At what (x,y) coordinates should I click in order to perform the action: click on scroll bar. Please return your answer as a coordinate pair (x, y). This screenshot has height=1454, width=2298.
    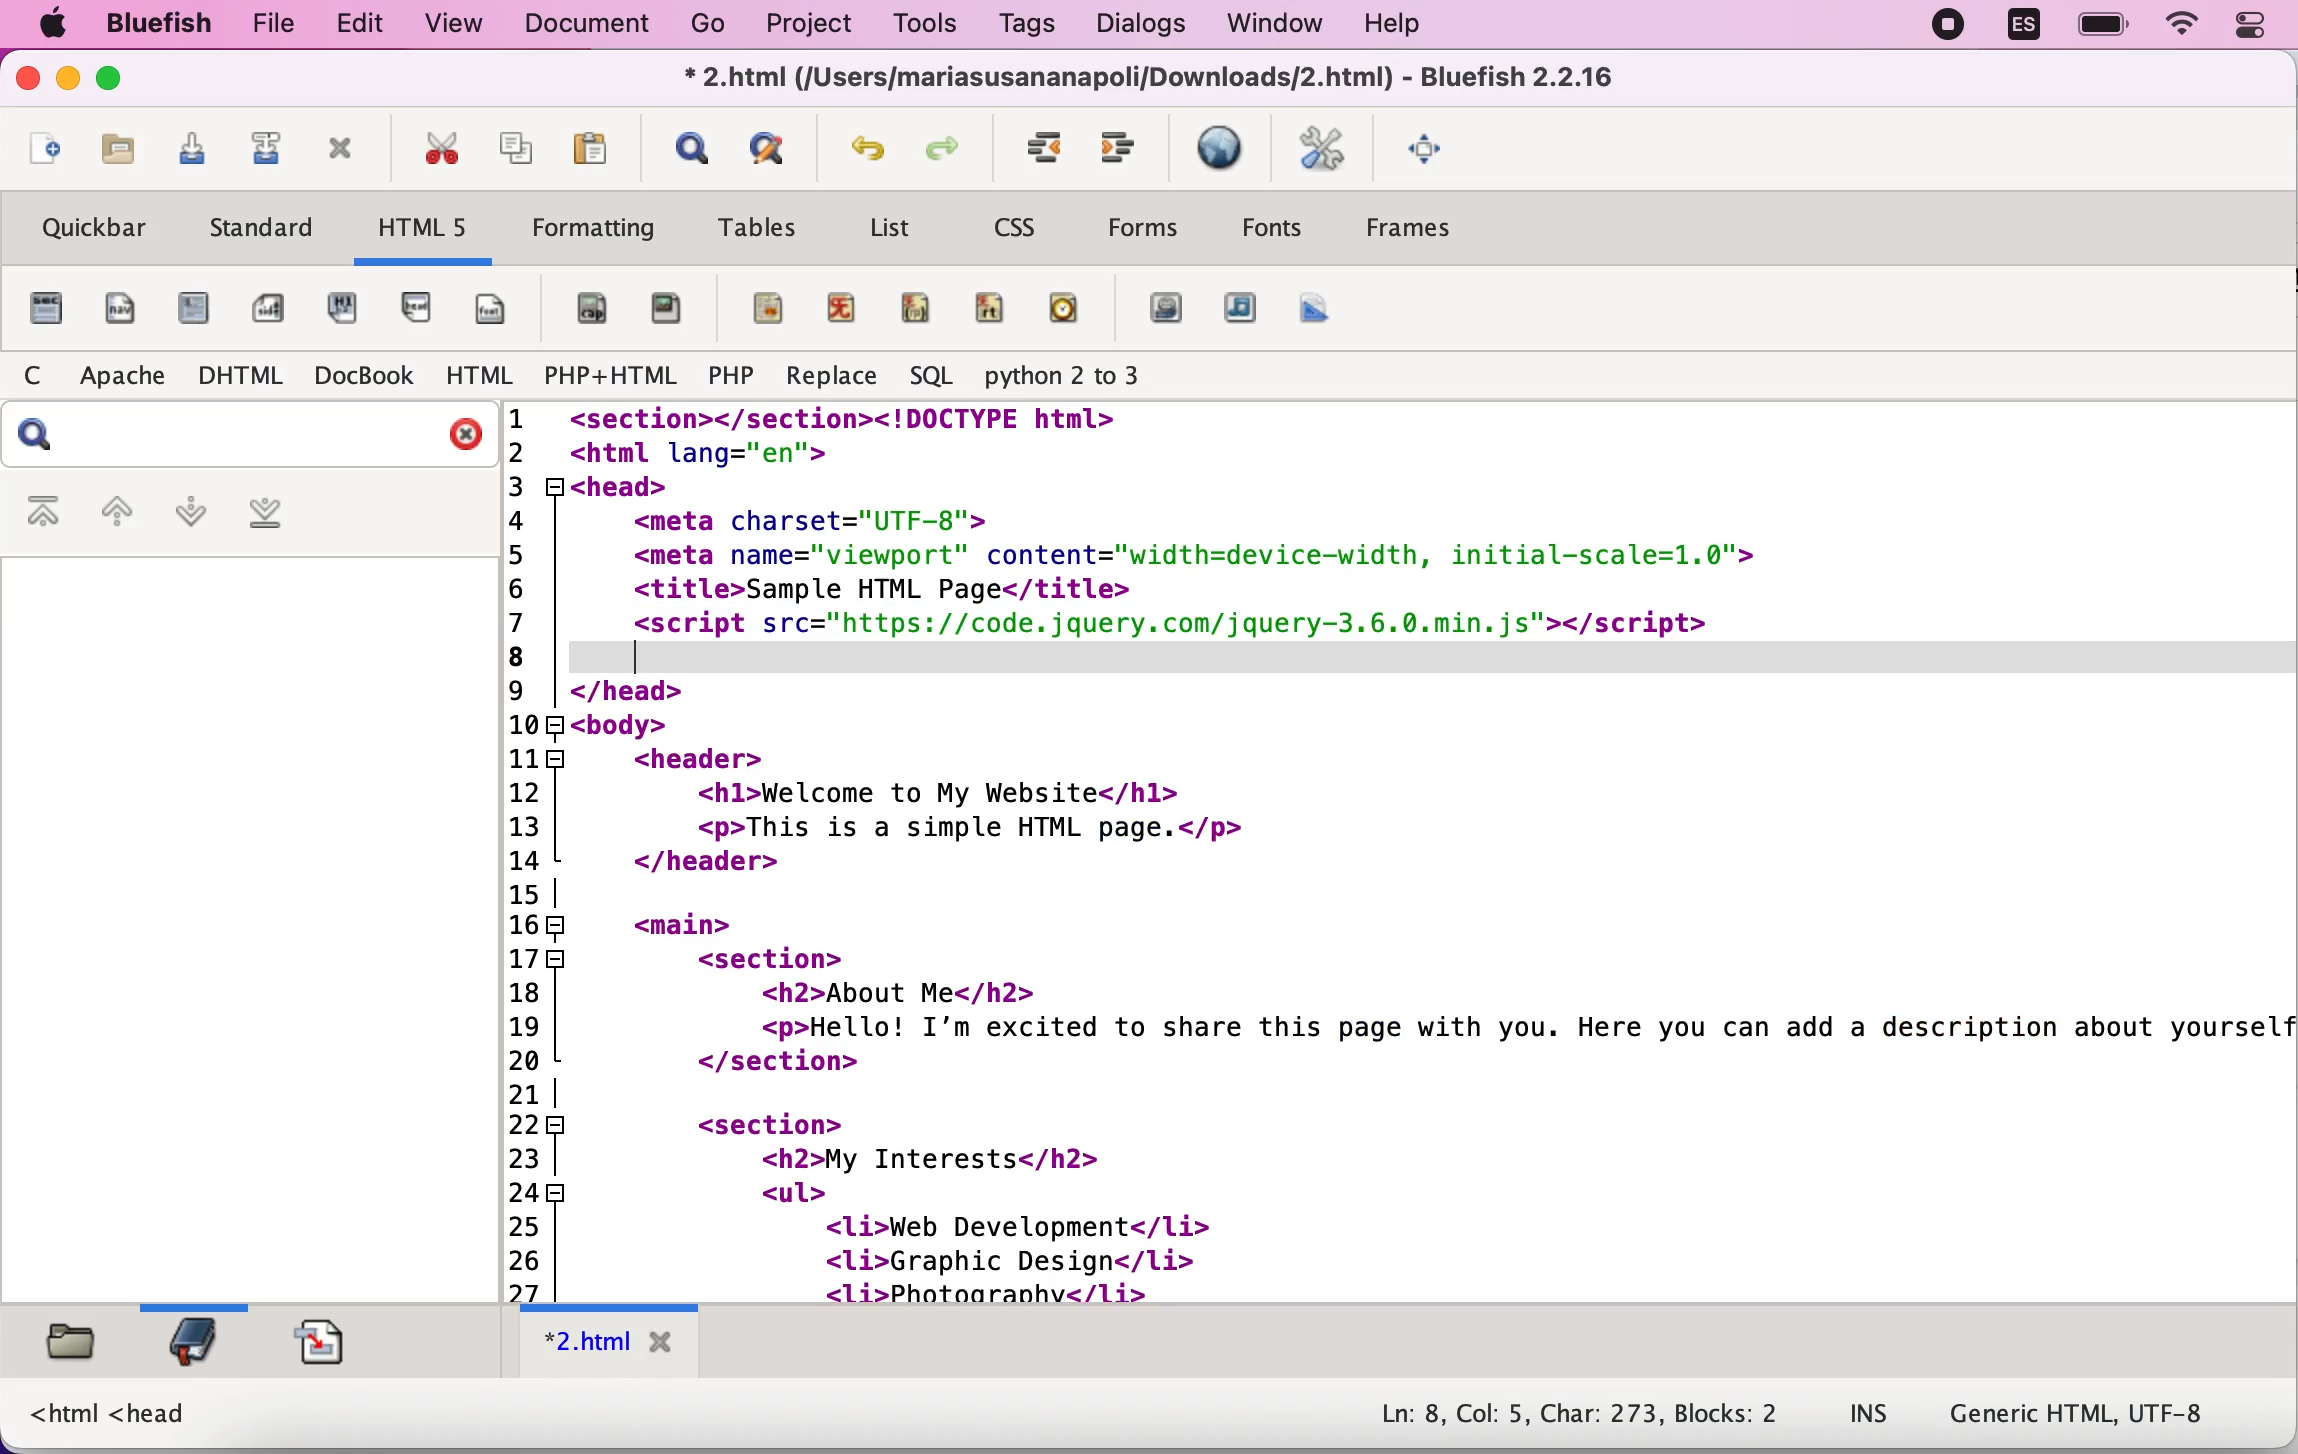
    Looking at the image, I should click on (1257, 1294).